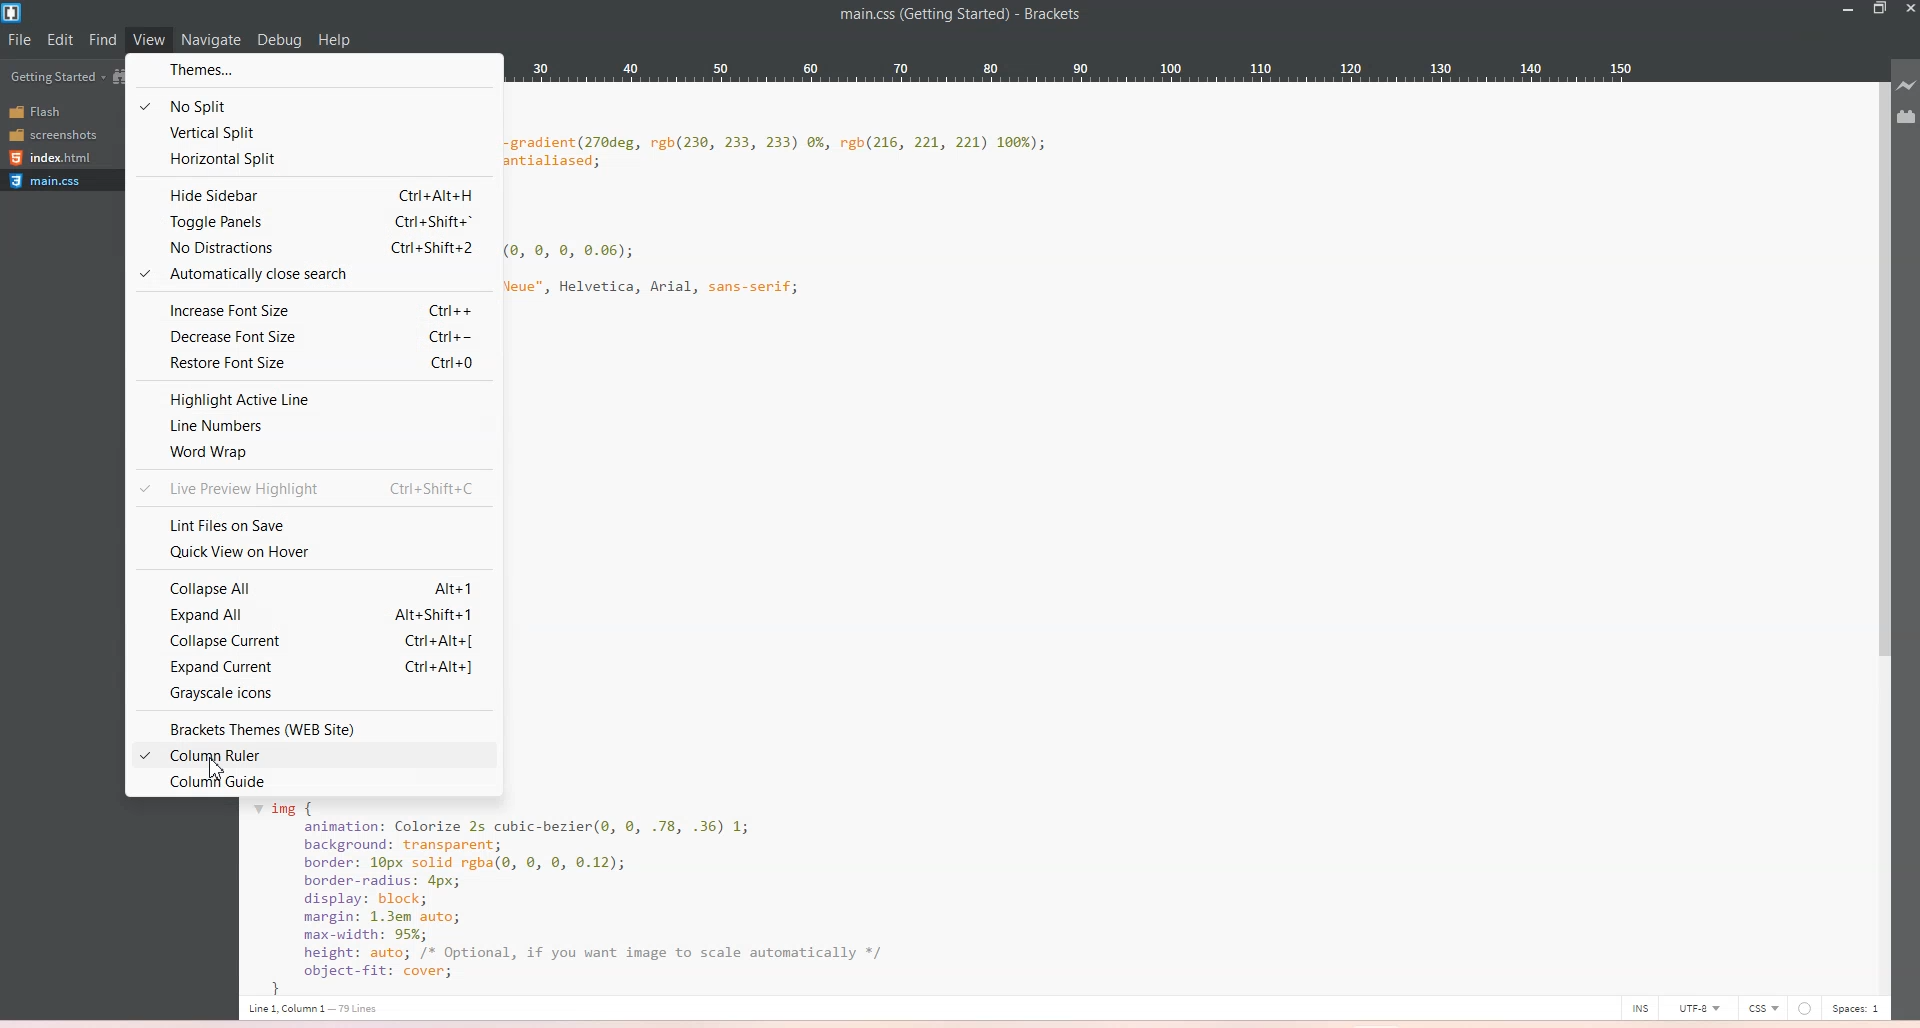  What do you see at coordinates (312, 273) in the screenshot?
I see `Automatically close search` at bounding box center [312, 273].